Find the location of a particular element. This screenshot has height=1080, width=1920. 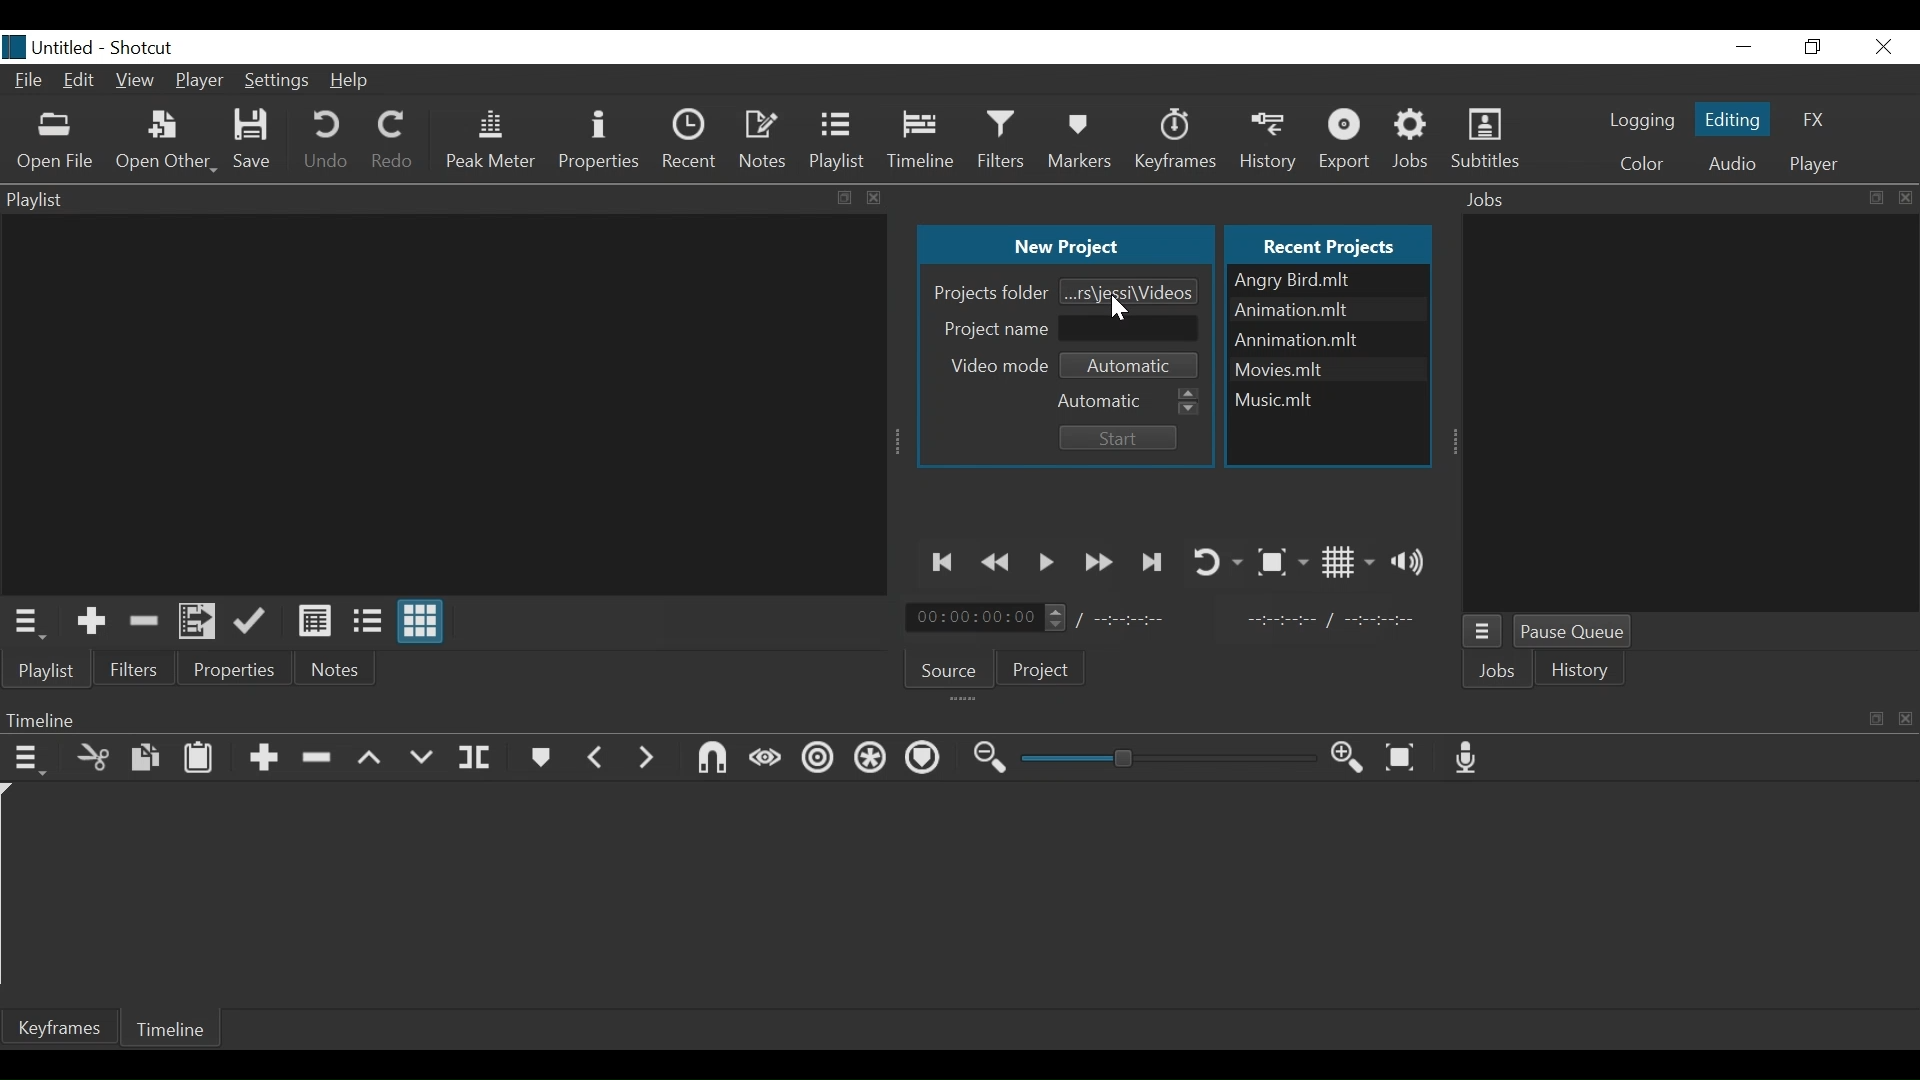

Filters is located at coordinates (1005, 139).